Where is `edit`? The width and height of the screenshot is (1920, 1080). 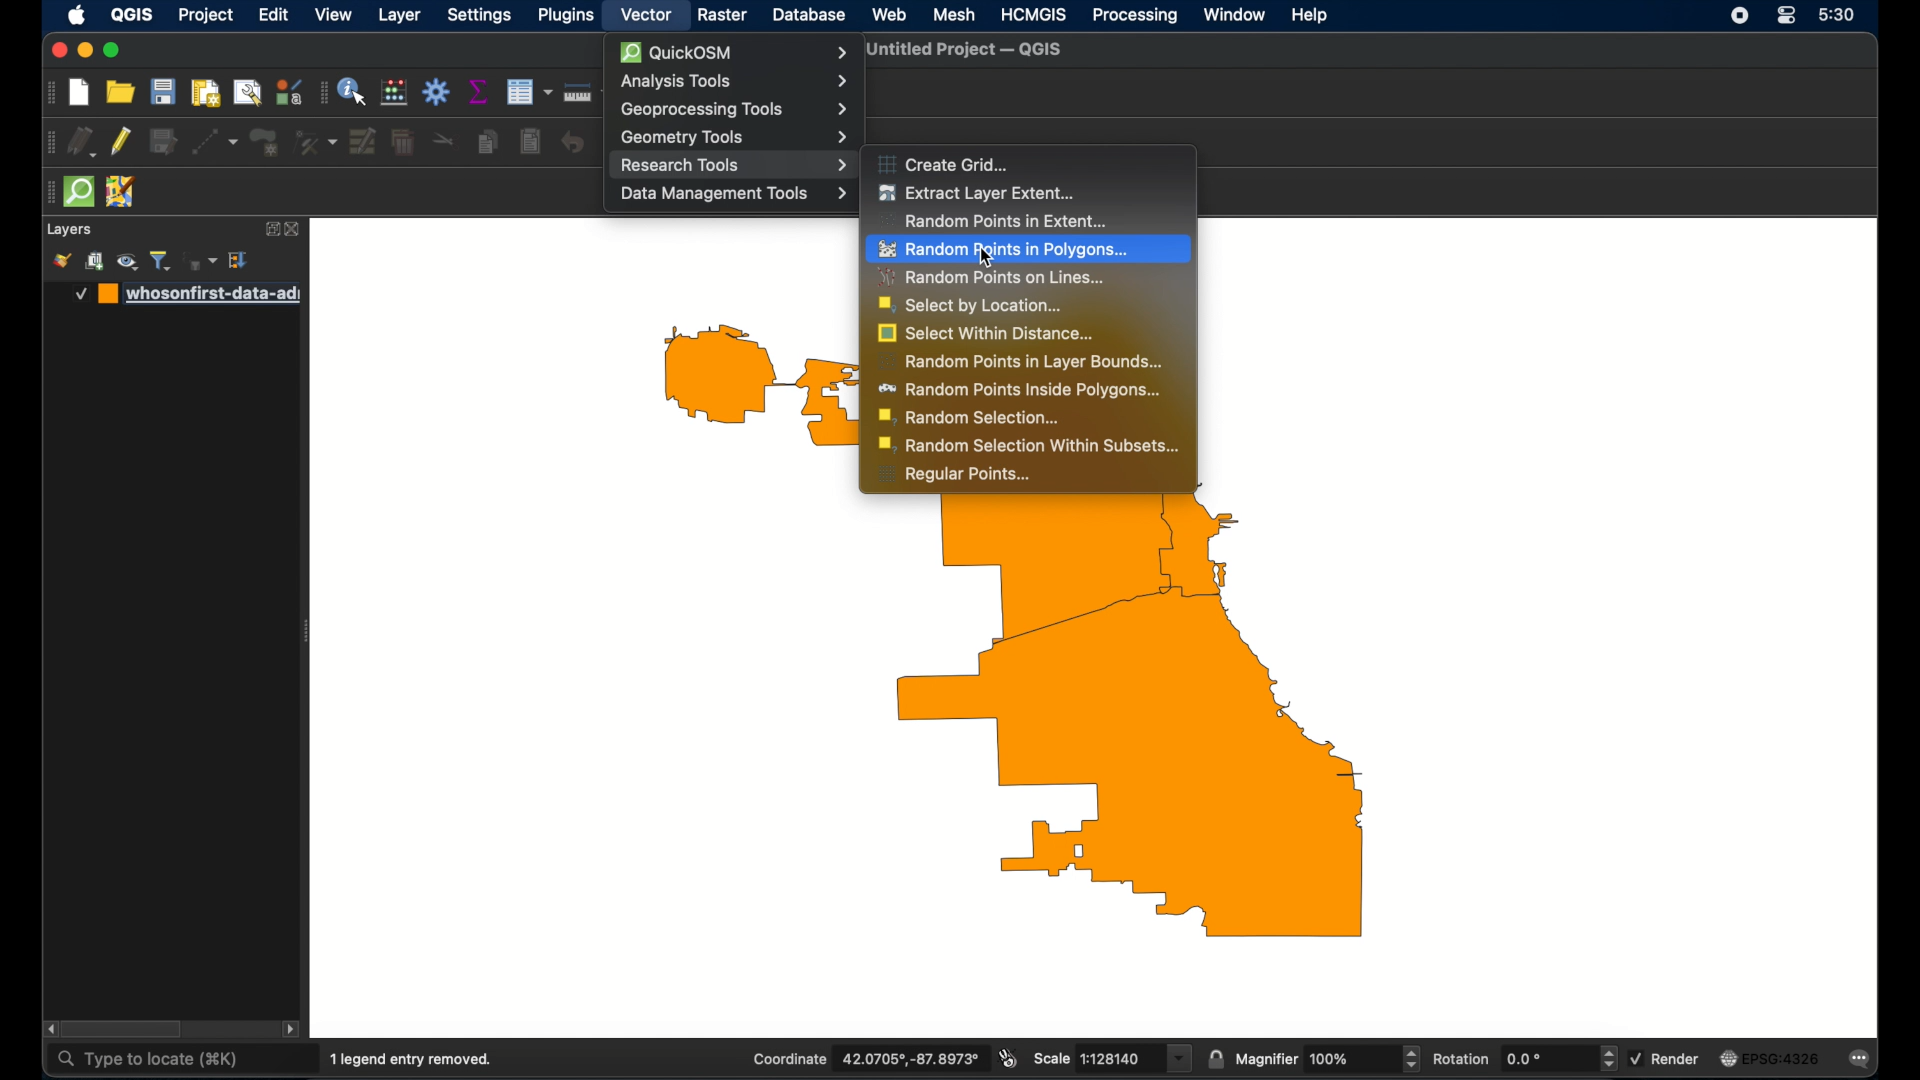 edit is located at coordinates (273, 15).